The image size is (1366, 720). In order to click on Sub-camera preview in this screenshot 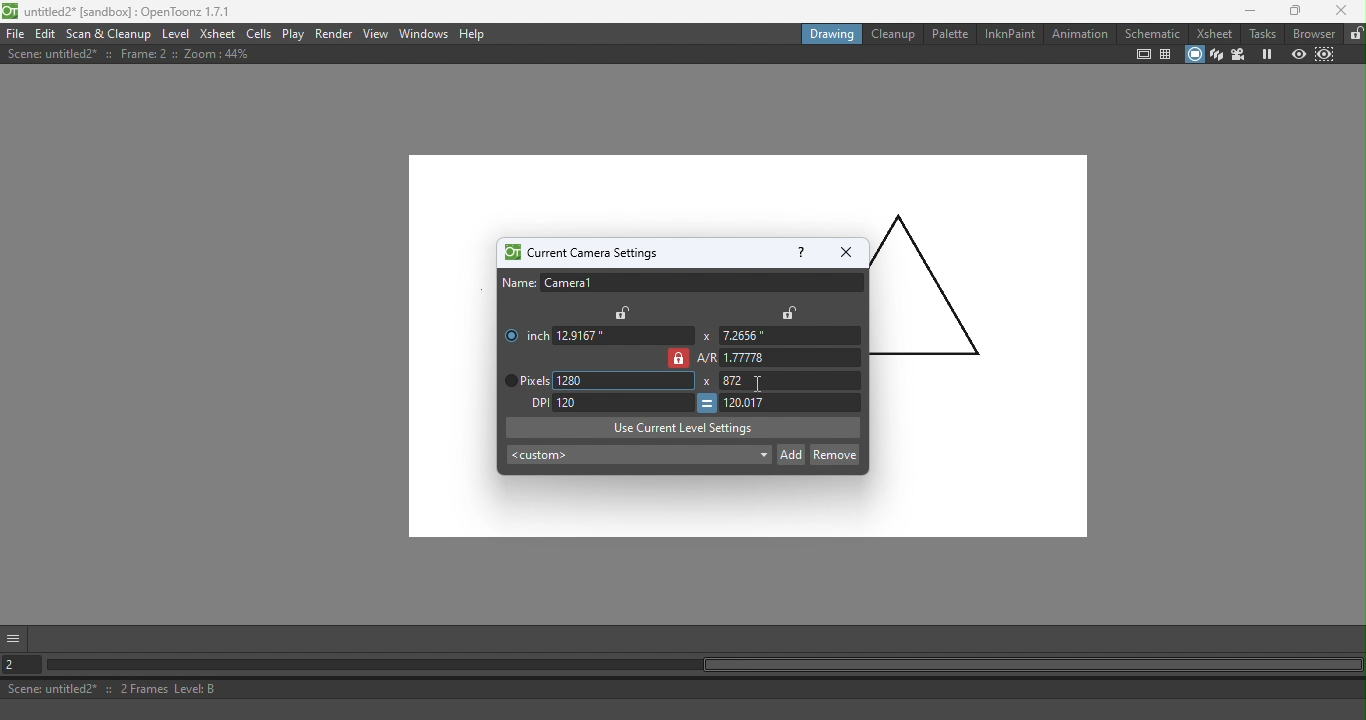, I will do `click(1323, 55)`.